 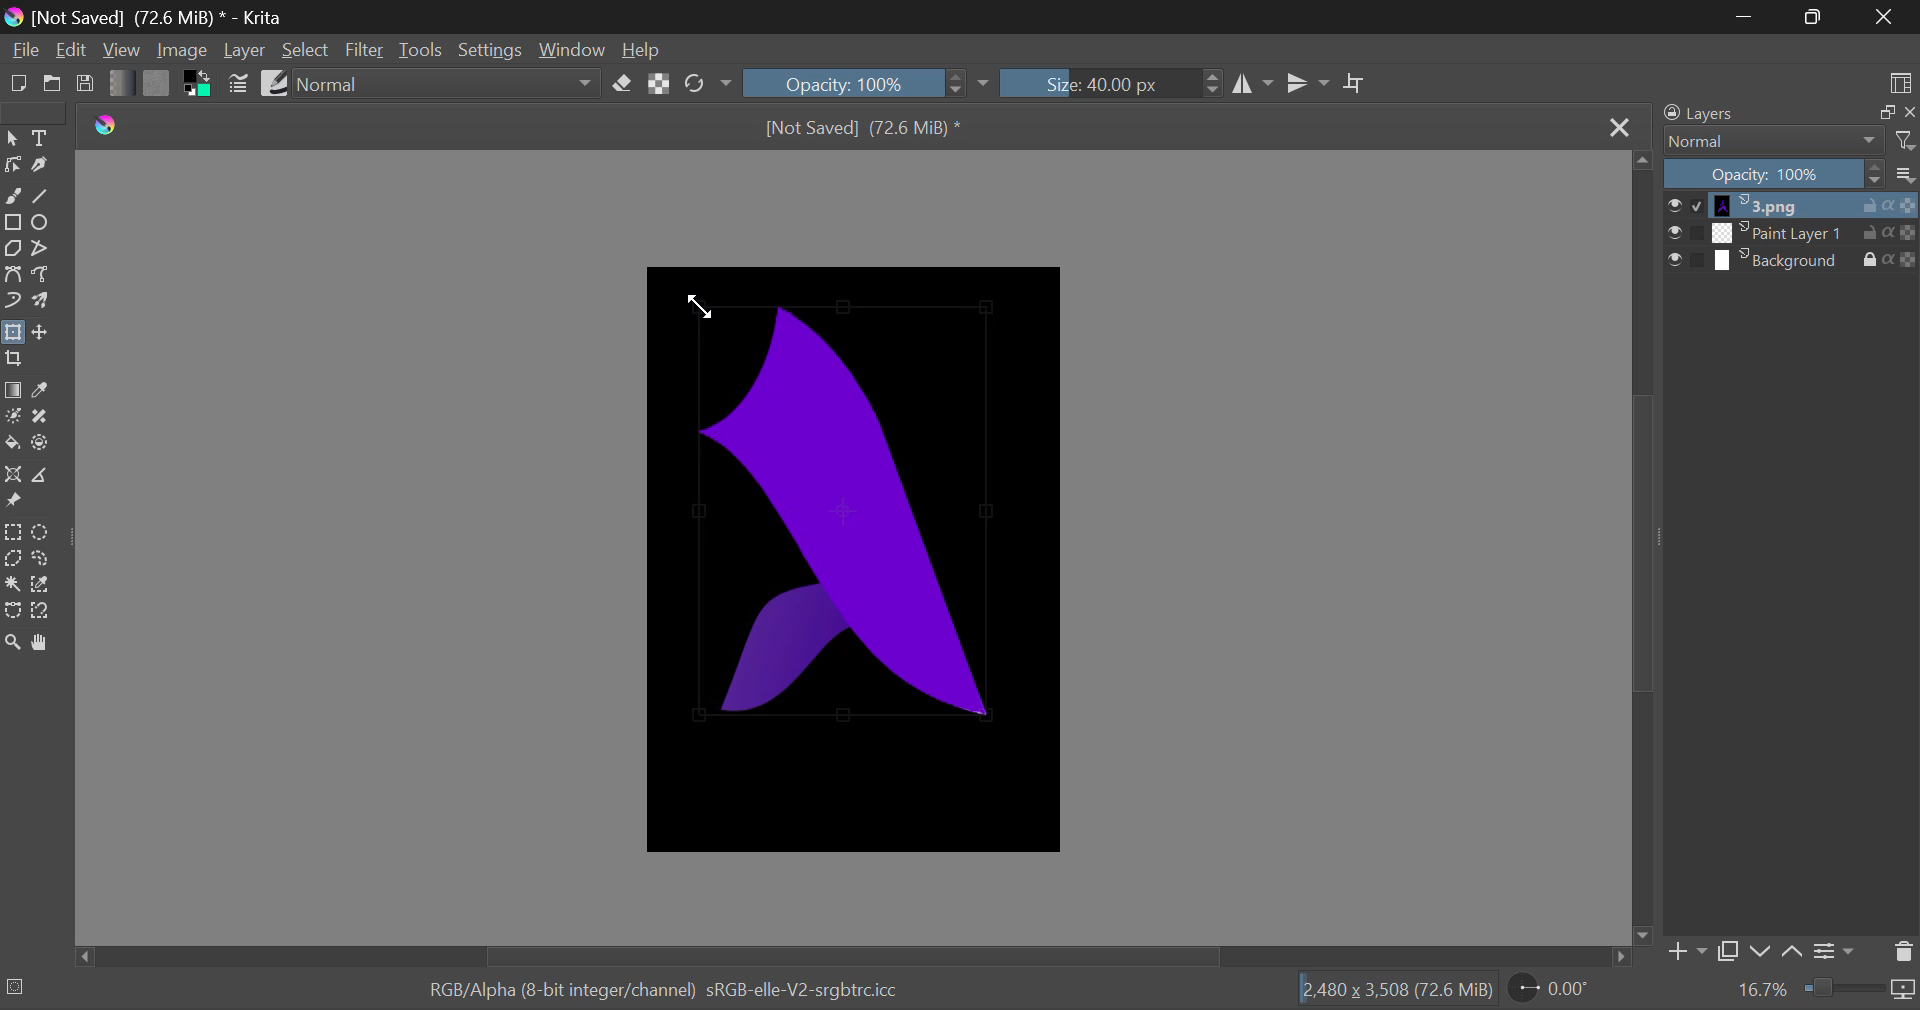 What do you see at coordinates (448, 82) in the screenshot?
I see `Blending Modes` at bounding box center [448, 82].